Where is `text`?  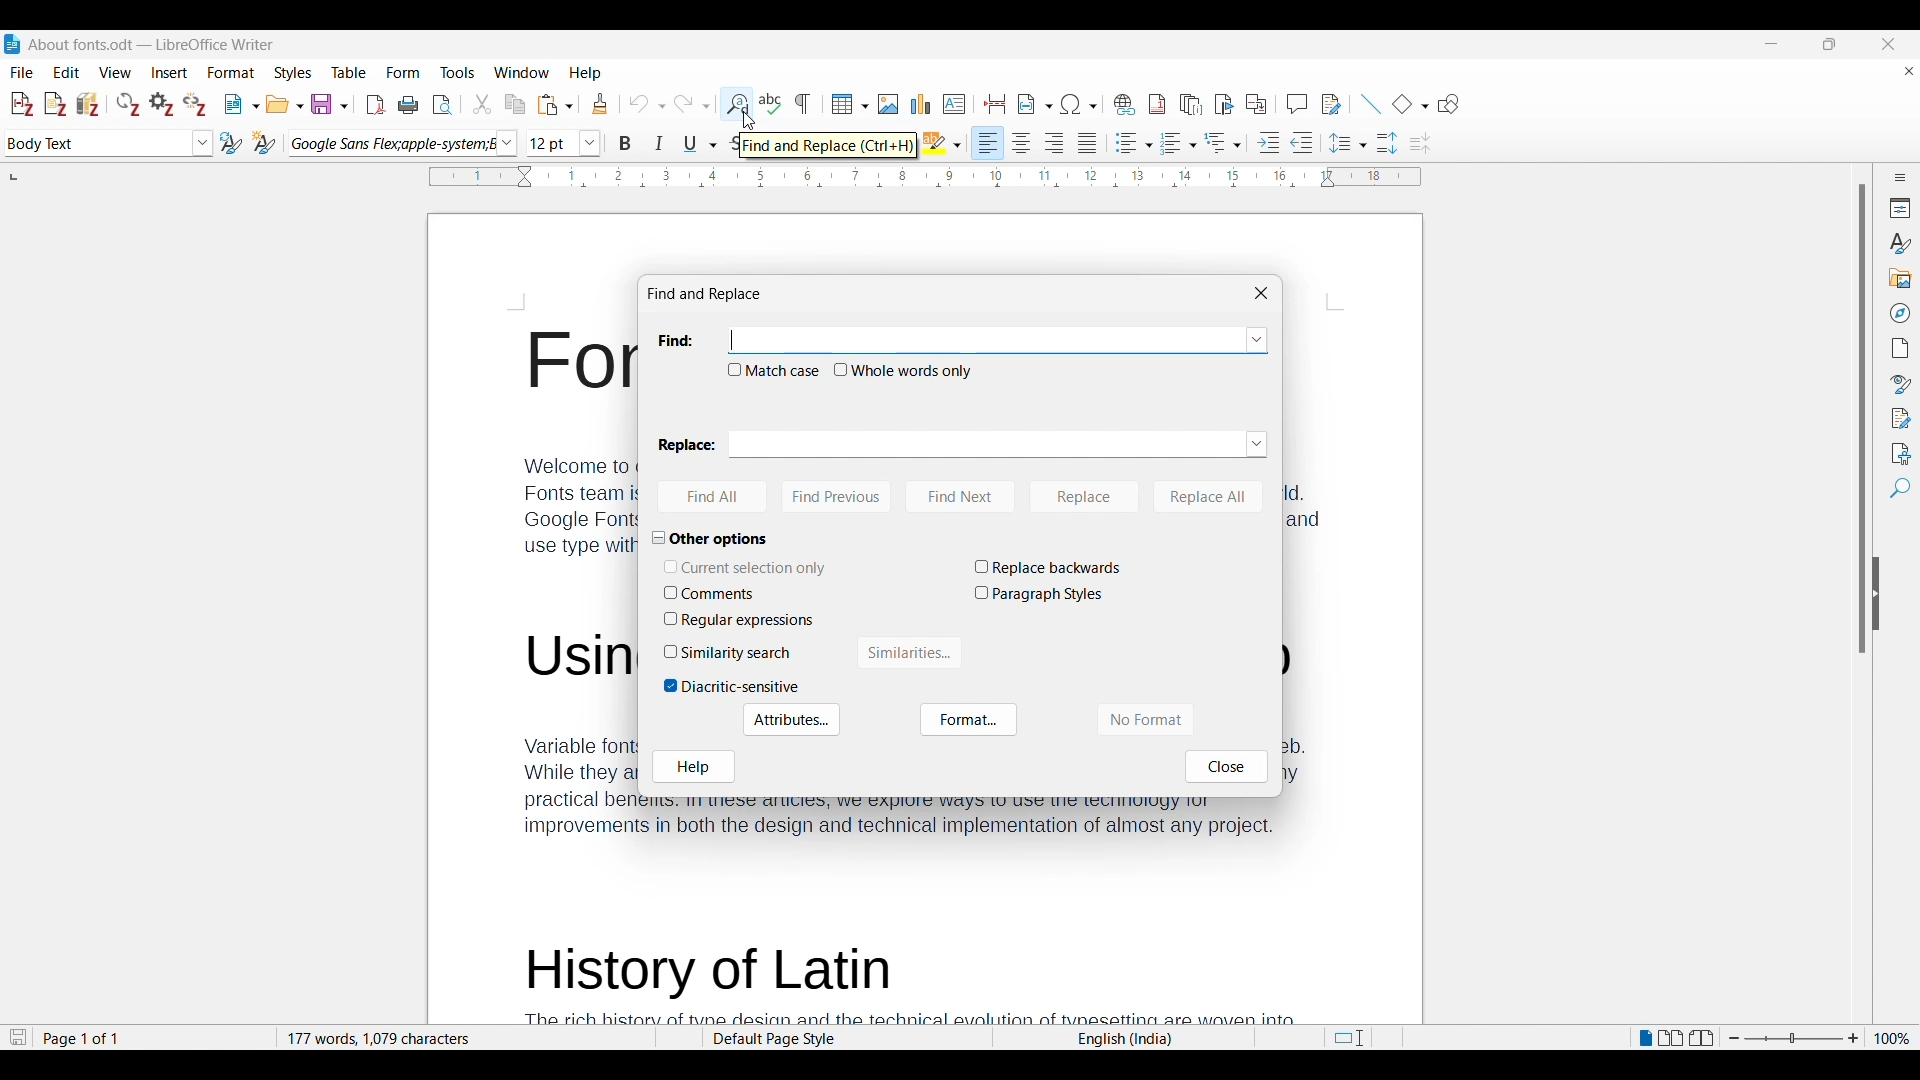 text is located at coordinates (1303, 646).